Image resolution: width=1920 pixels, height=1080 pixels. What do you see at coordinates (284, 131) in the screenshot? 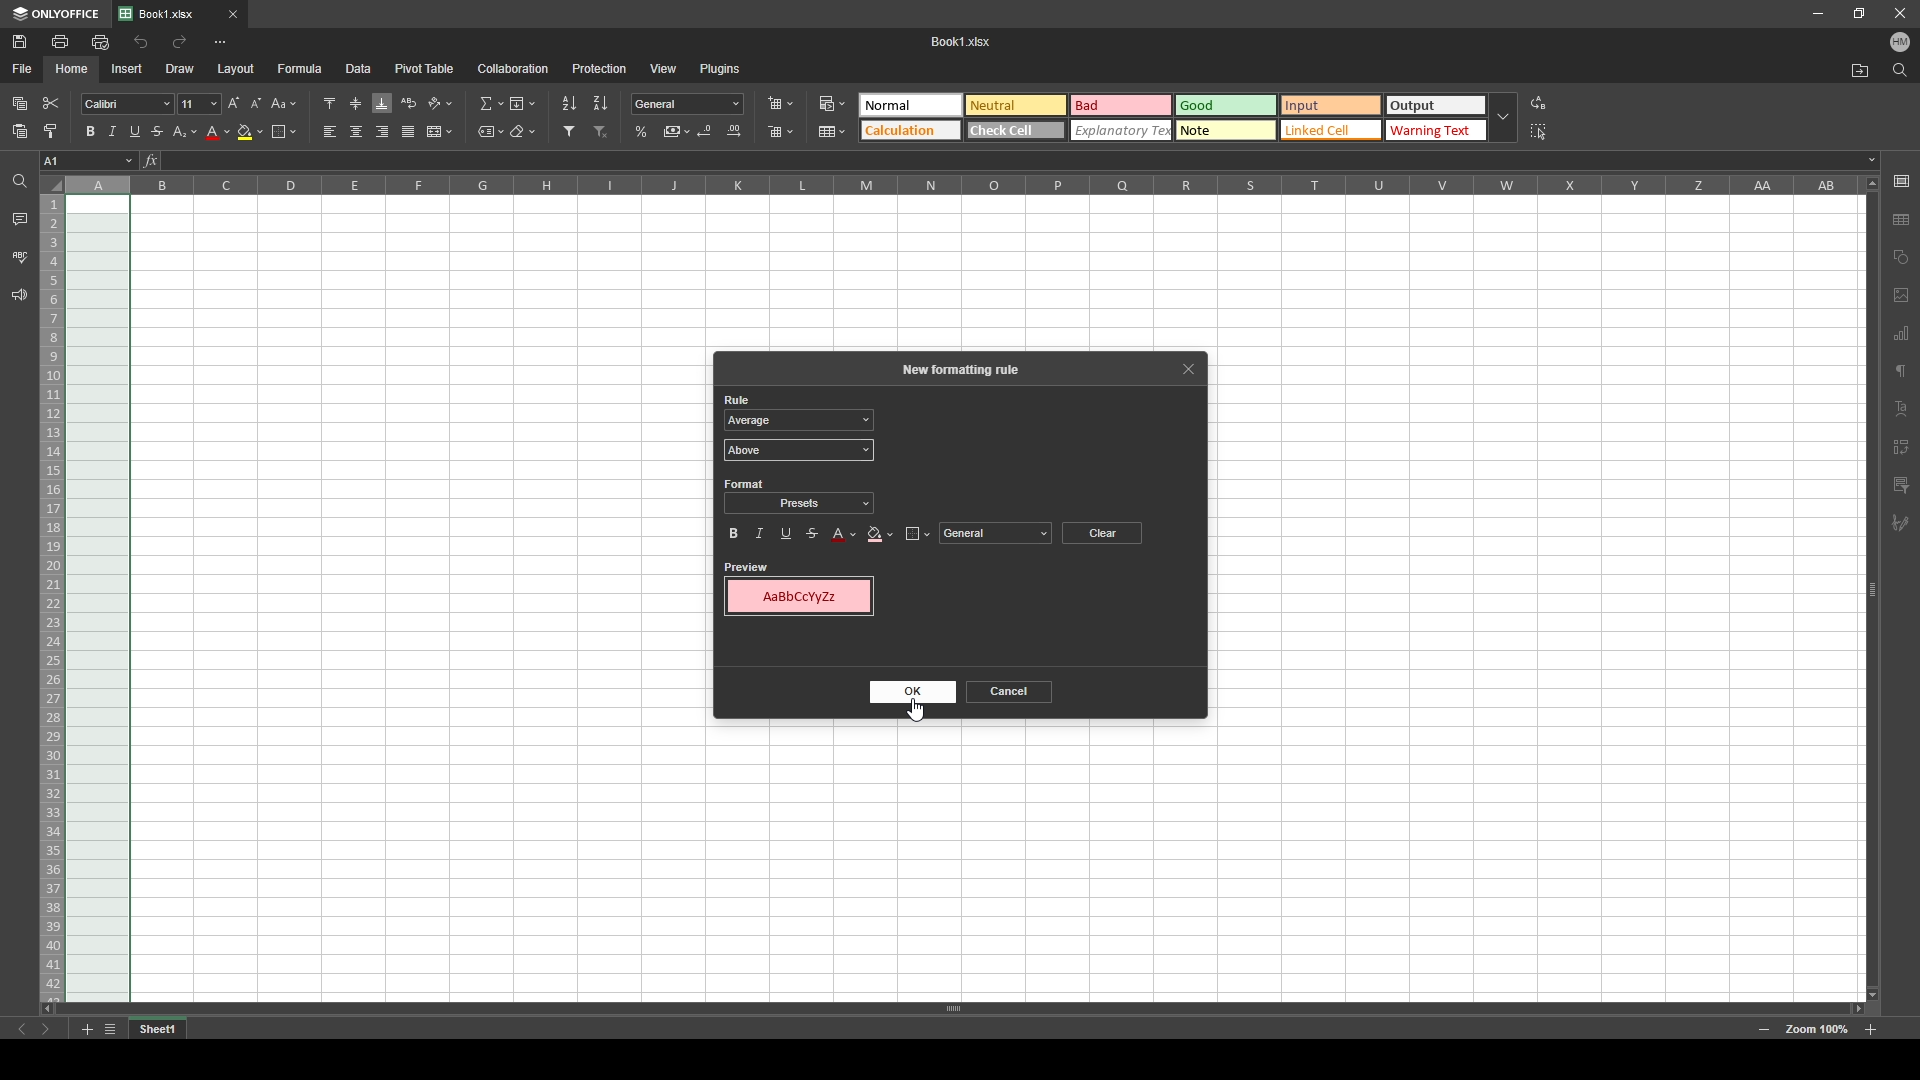
I see `borders` at bounding box center [284, 131].